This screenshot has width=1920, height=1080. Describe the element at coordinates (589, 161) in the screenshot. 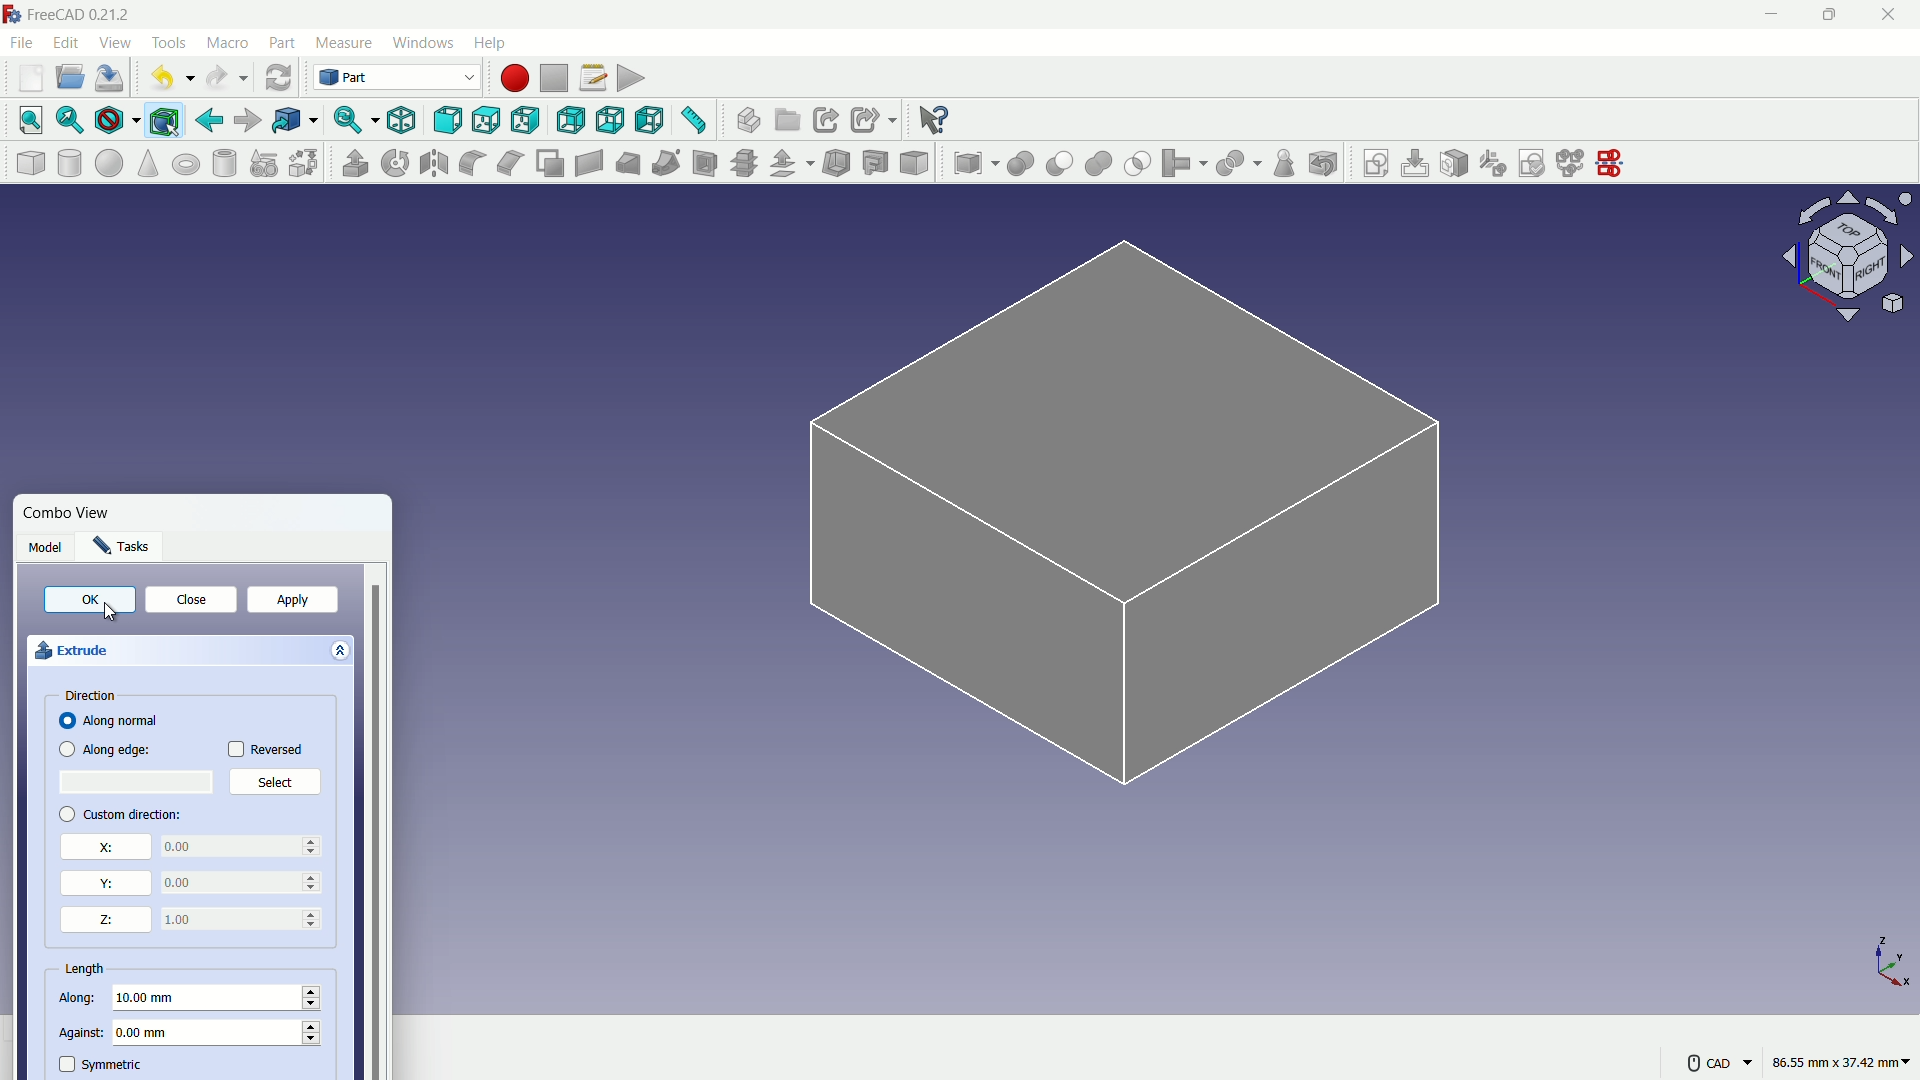

I see `create ruled surface` at that location.